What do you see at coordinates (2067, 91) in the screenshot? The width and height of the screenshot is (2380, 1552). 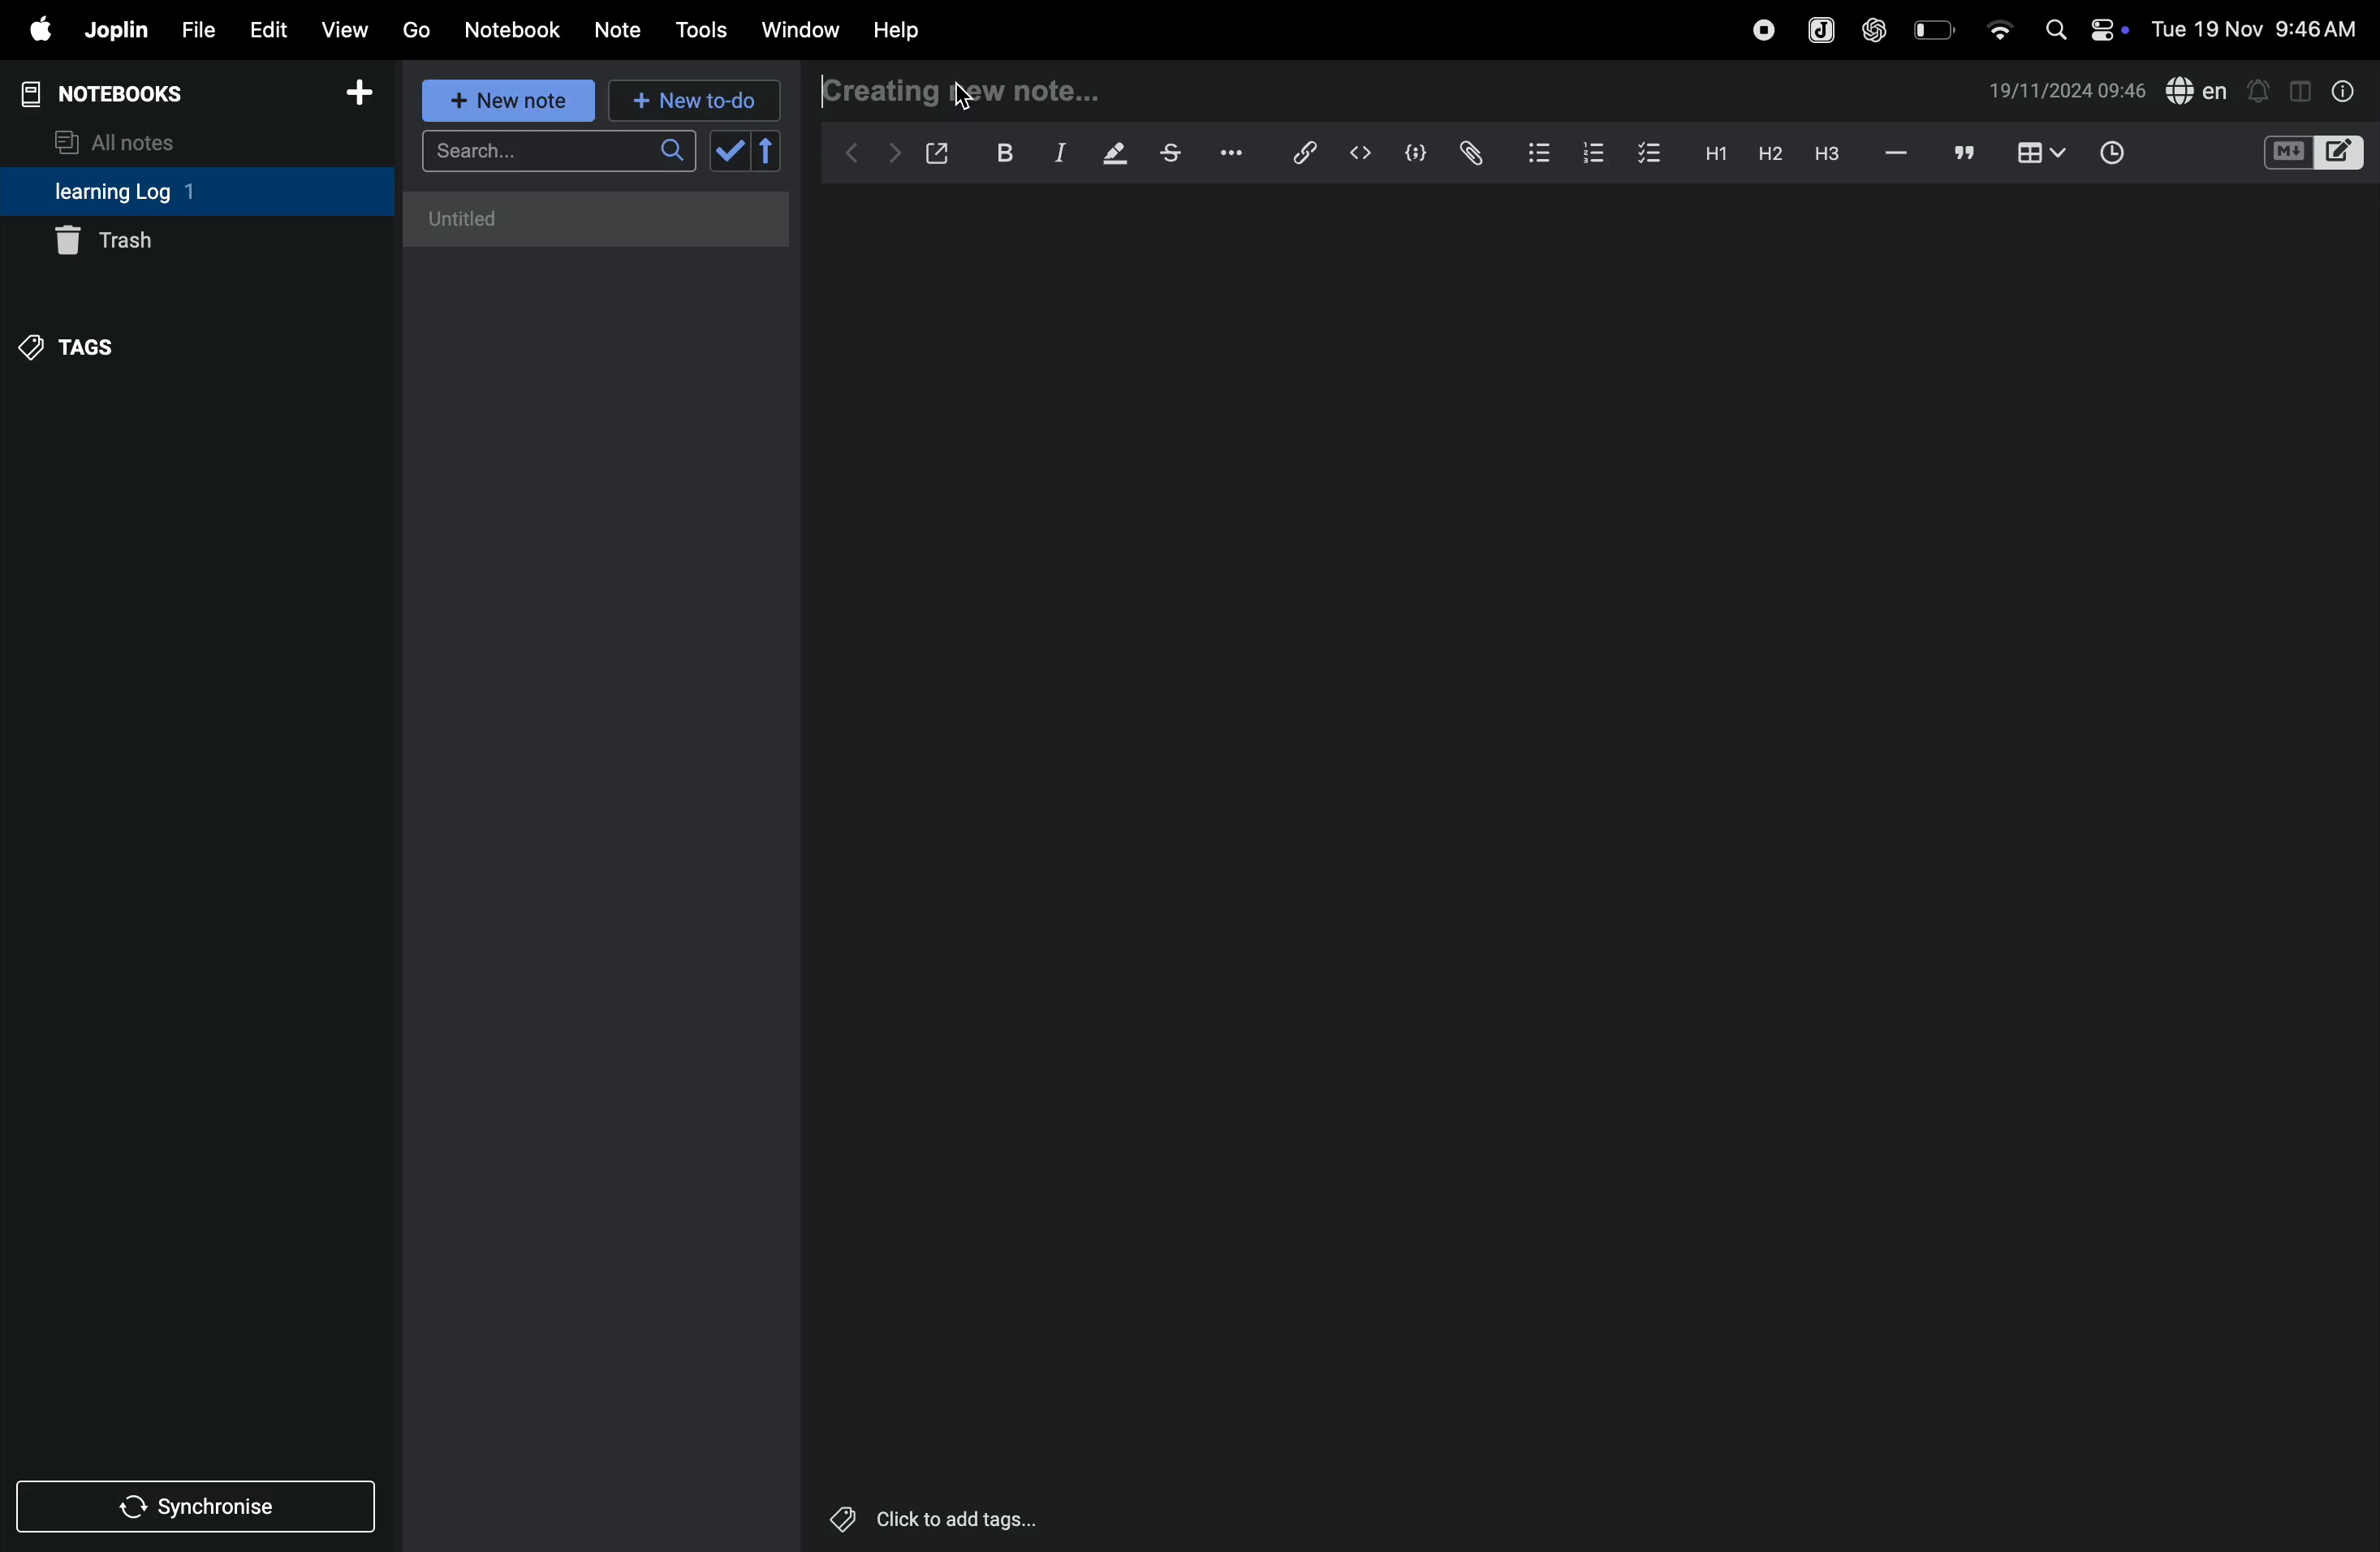 I see `date and time` at bounding box center [2067, 91].